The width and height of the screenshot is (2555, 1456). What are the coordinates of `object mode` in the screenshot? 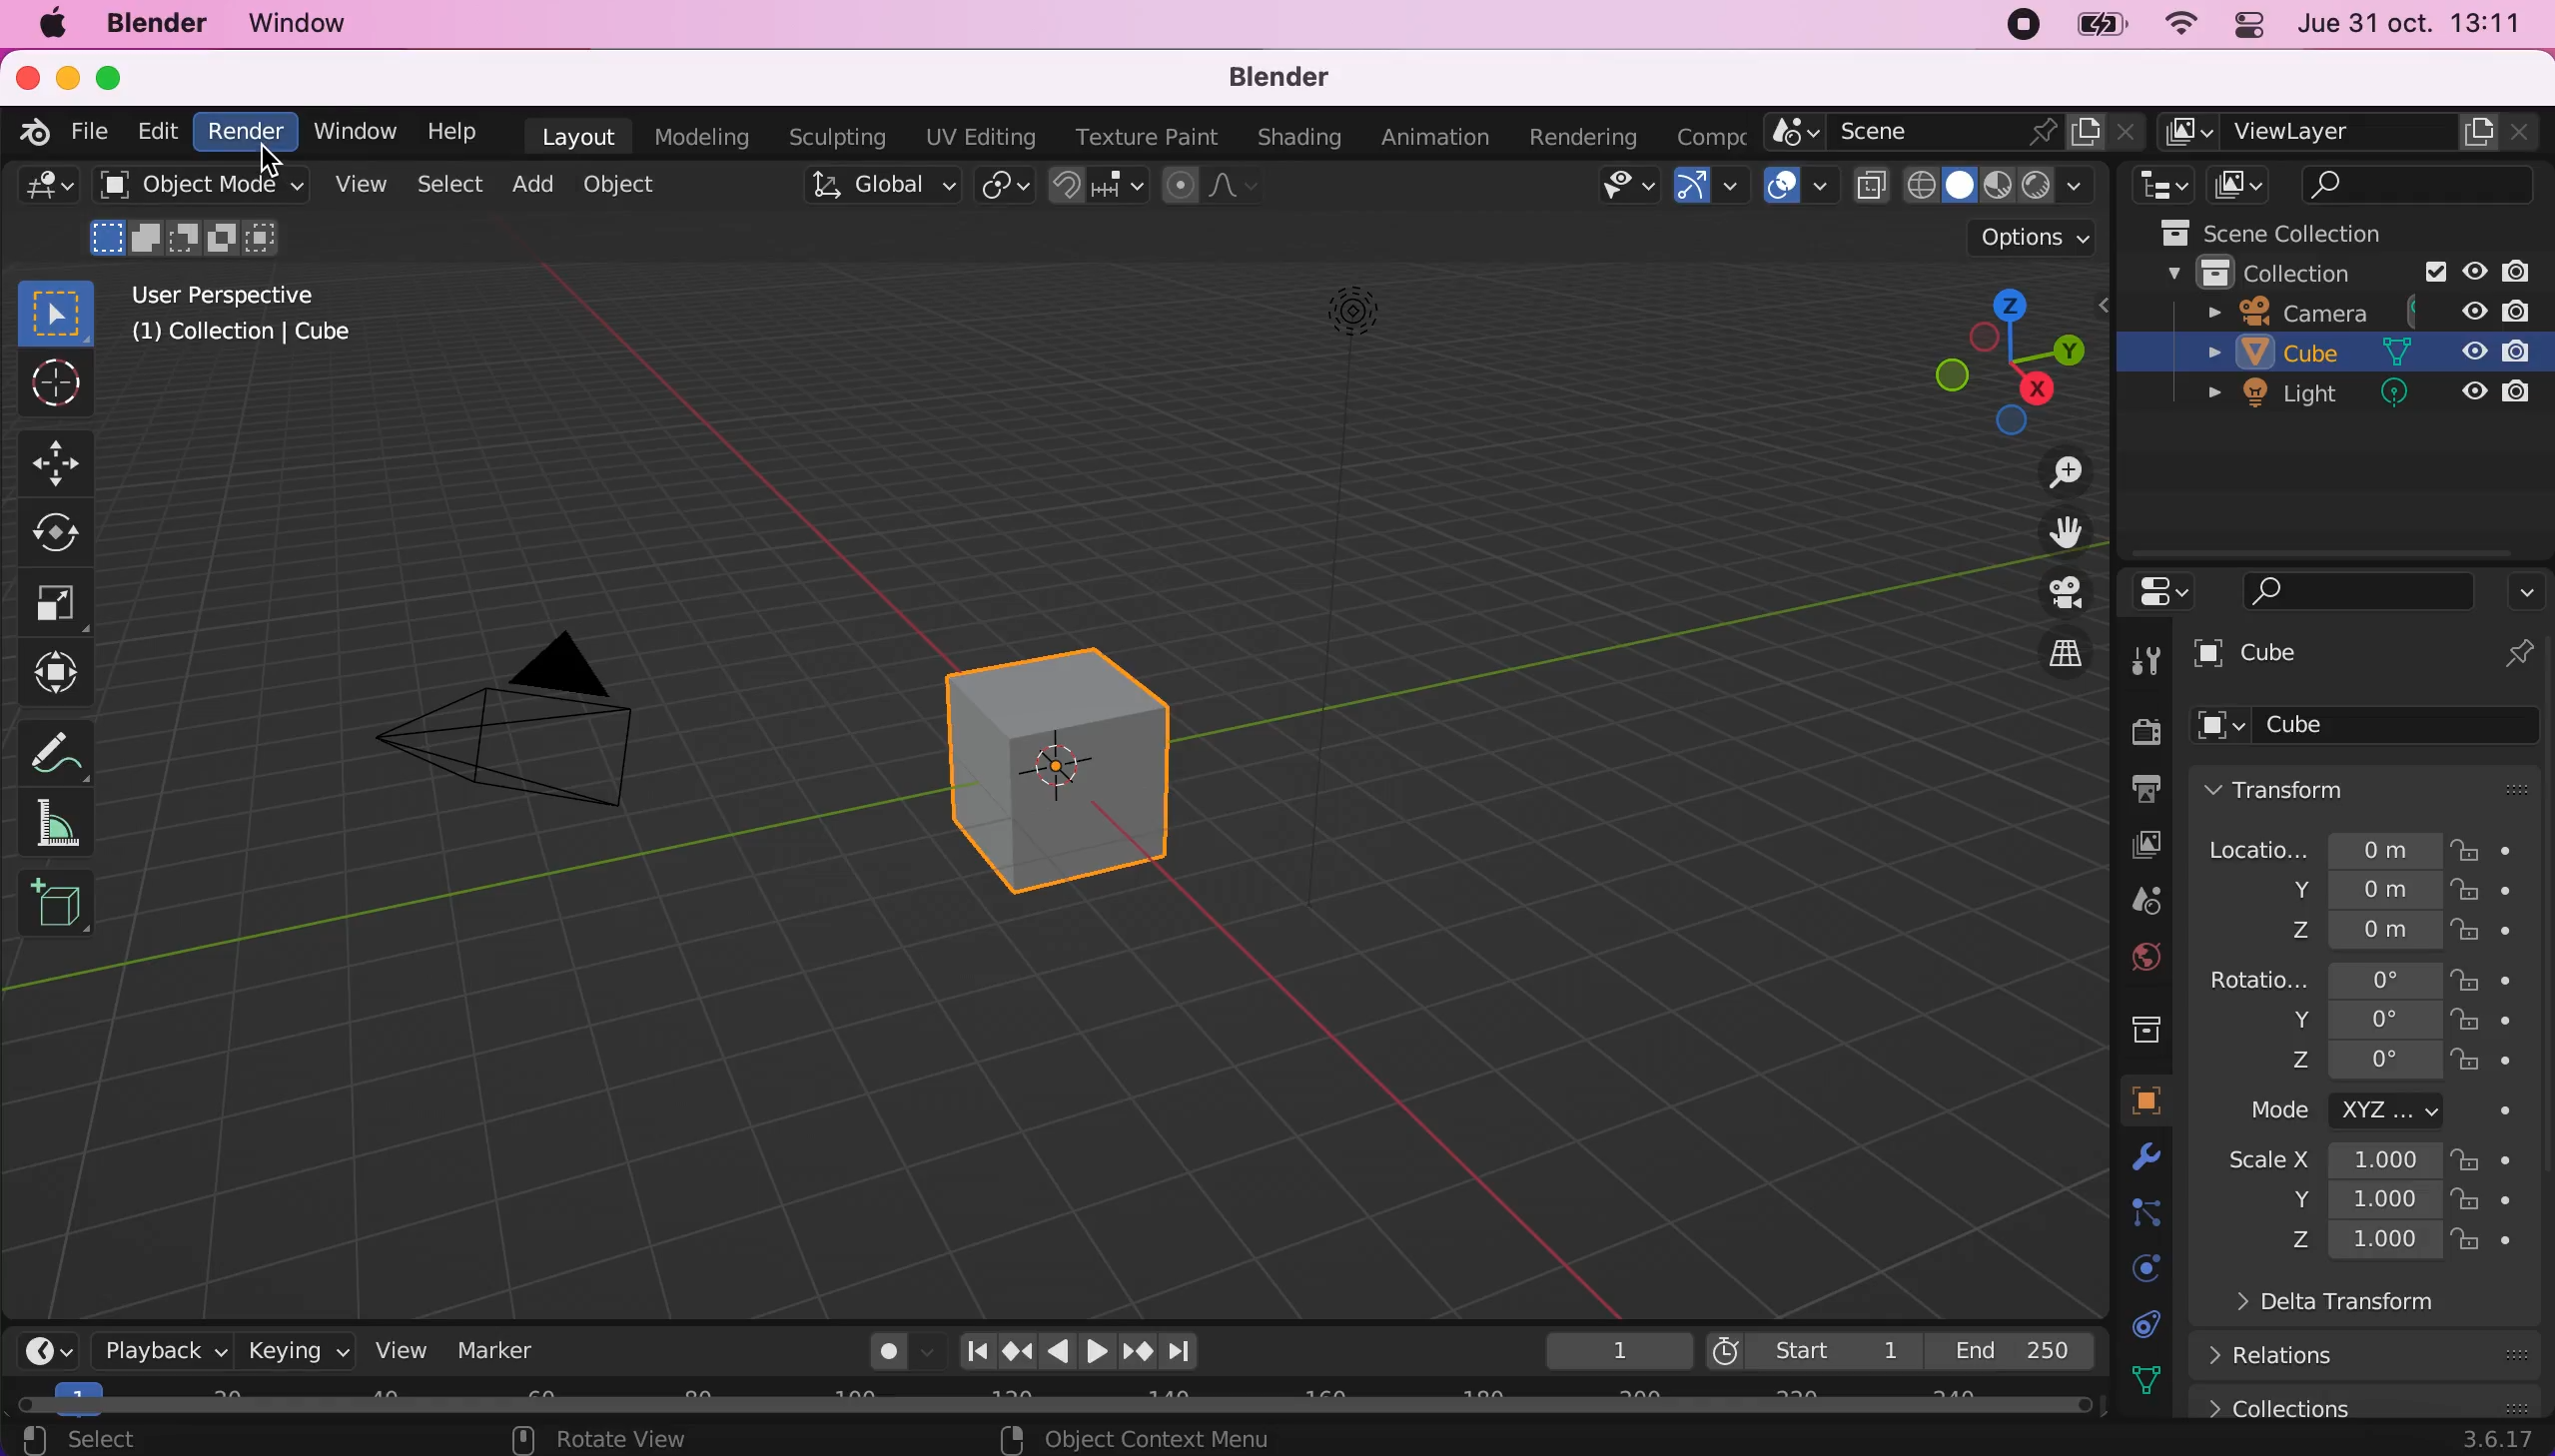 It's located at (206, 218).